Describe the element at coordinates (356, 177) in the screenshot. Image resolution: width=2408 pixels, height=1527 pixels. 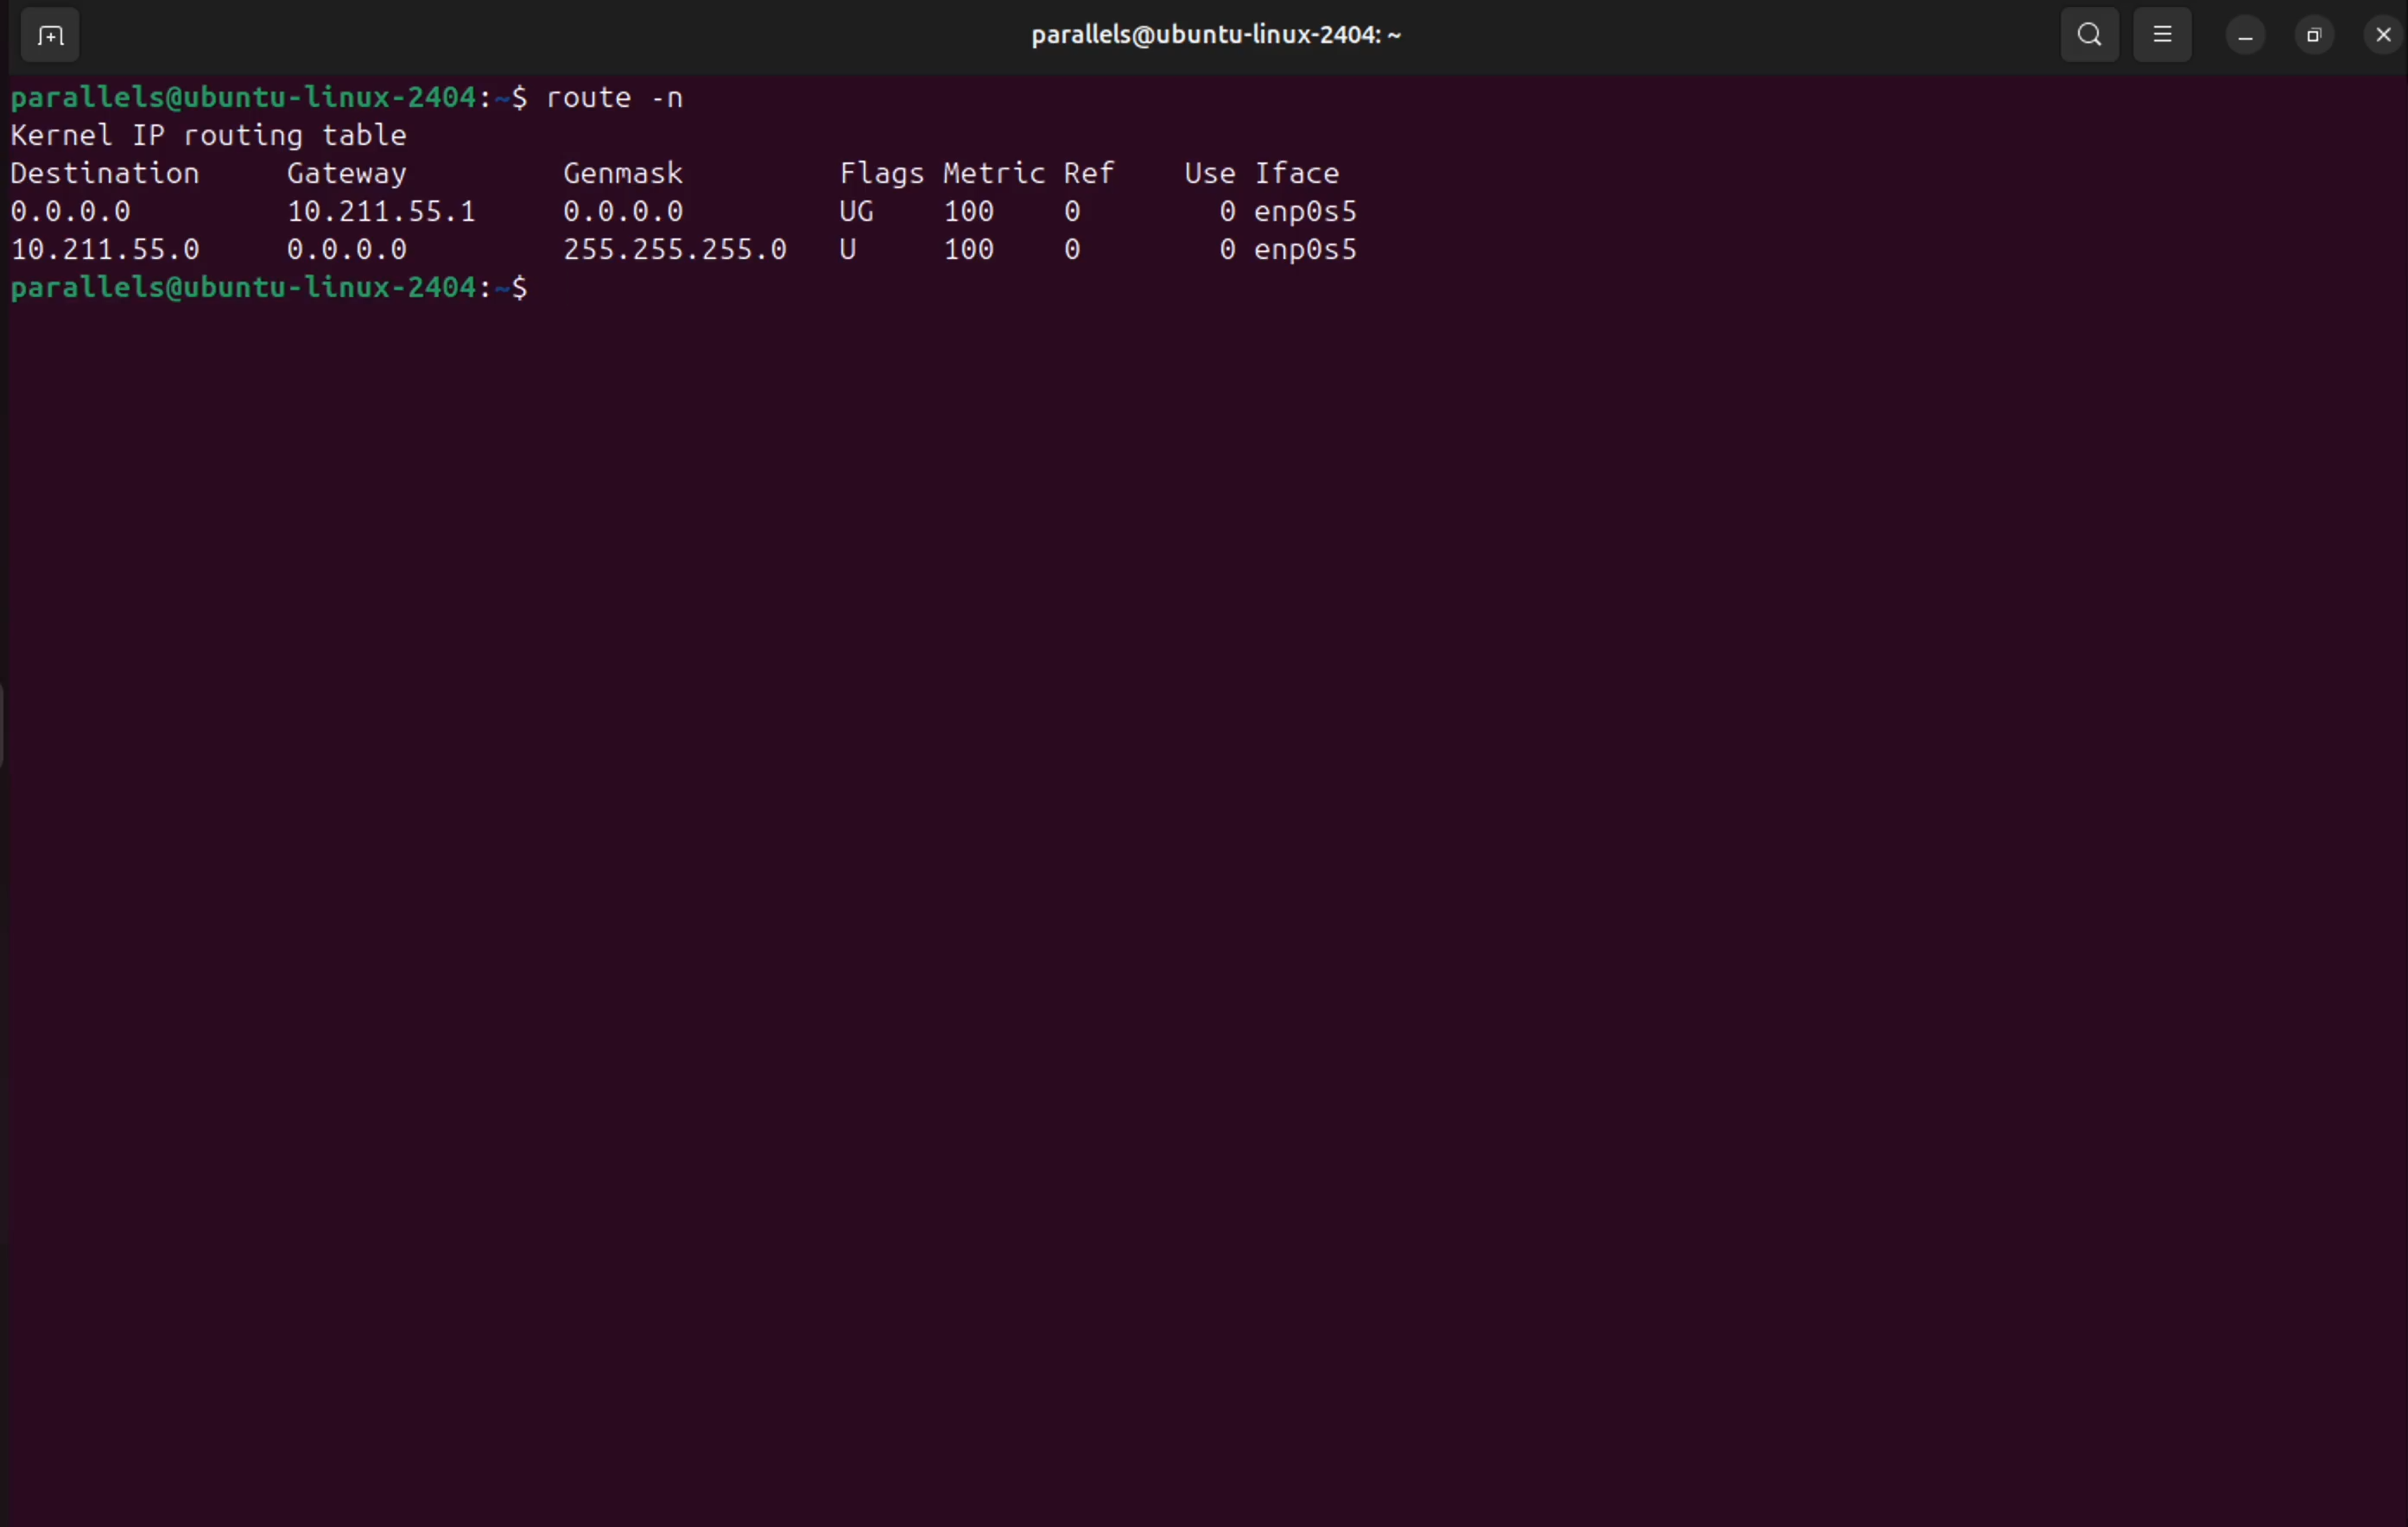
I see `Gate way` at that location.